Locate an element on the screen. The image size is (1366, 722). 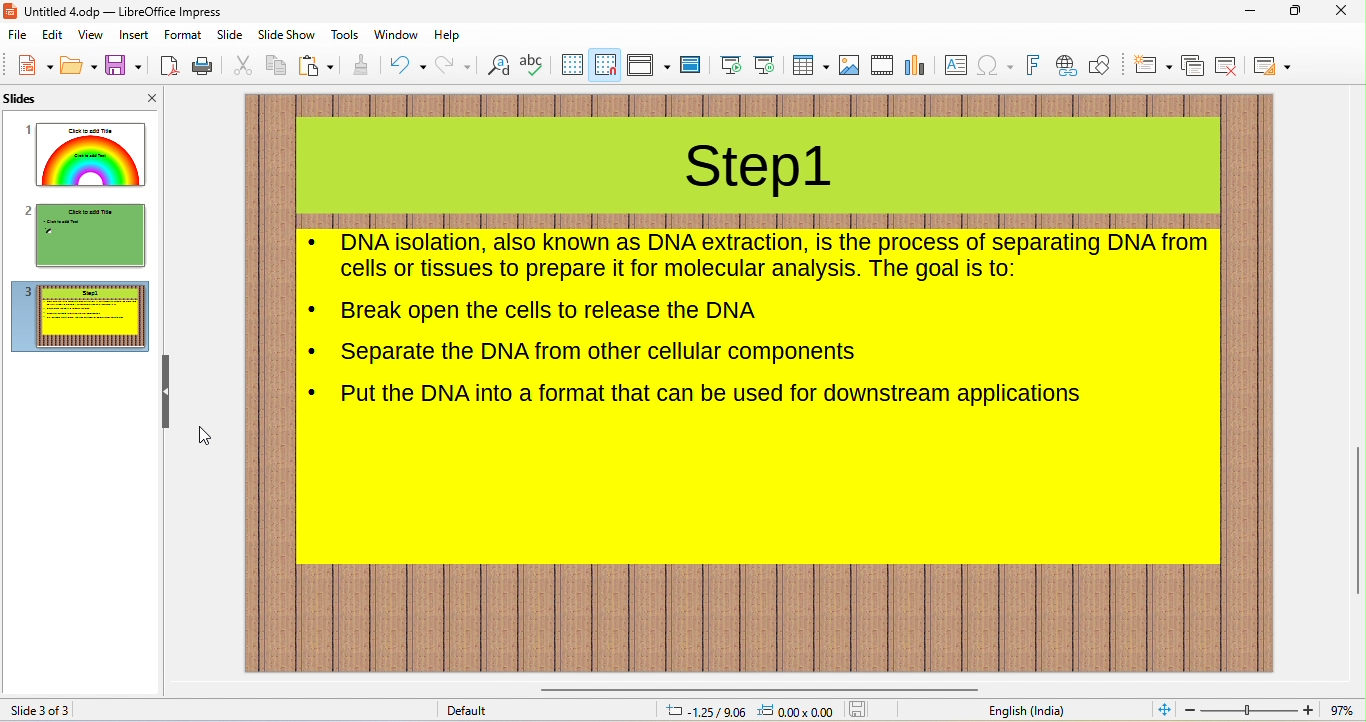
open is located at coordinates (78, 66).